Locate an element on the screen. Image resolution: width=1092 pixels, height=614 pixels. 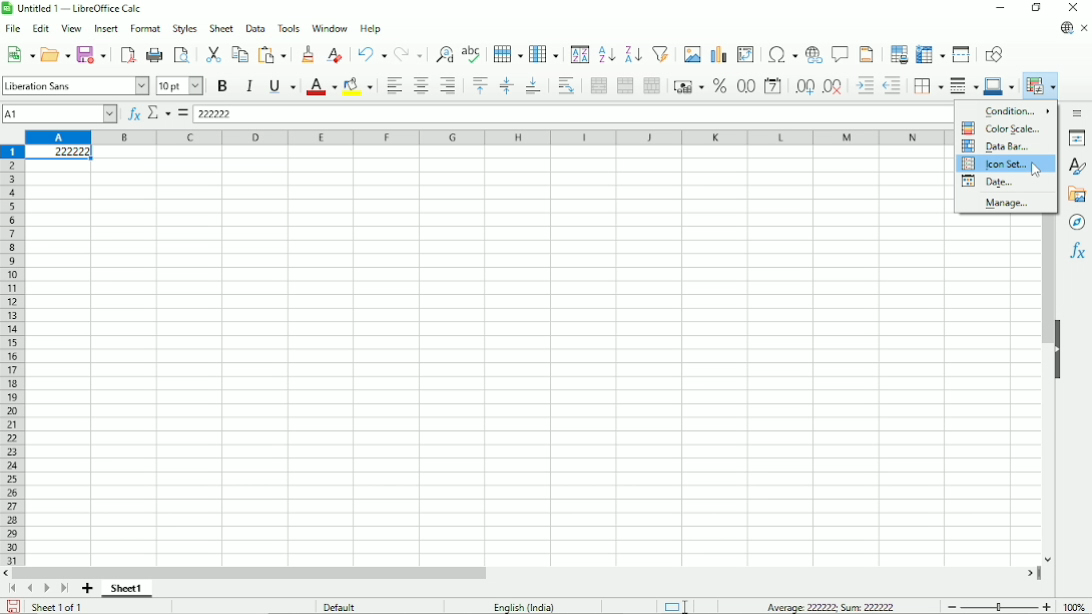
Update available is located at coordinates (1065, 27).